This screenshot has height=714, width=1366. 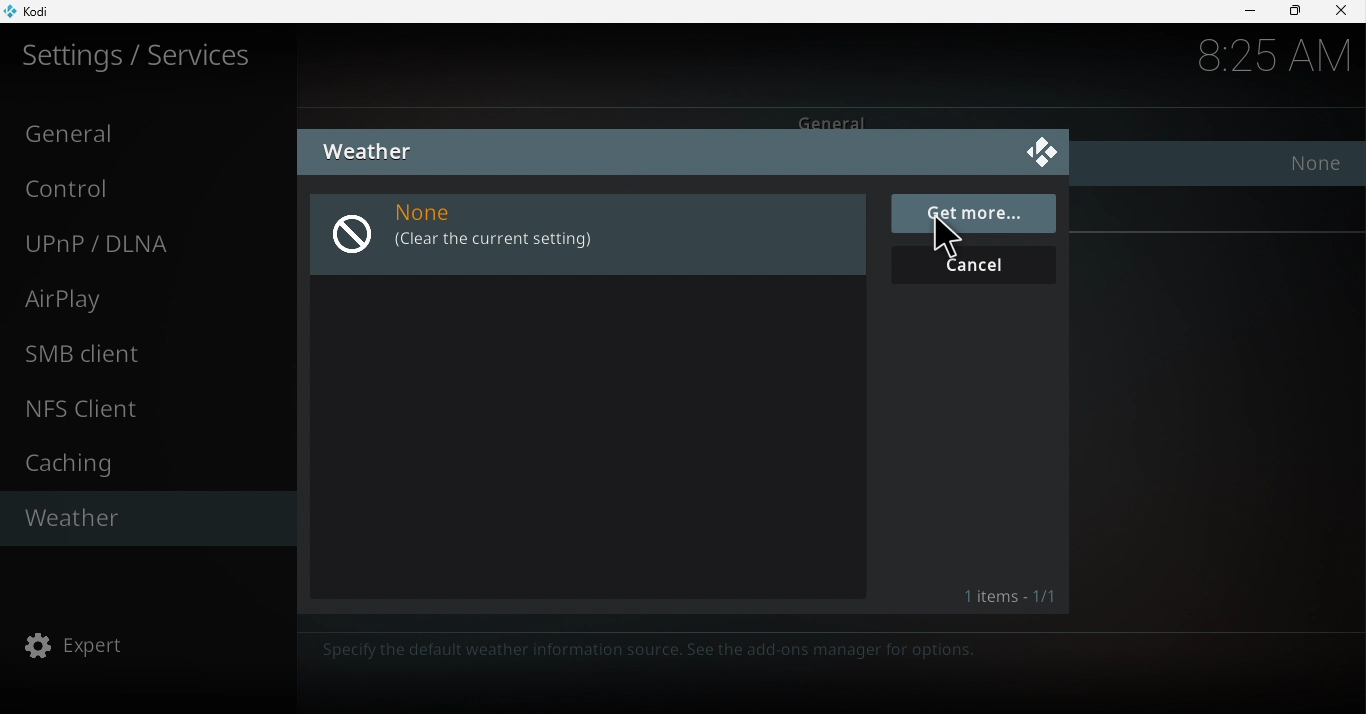 What do you see at coordinates (137, 299) in the screenshot?
I see `Airplay` at bounding box center [137, 299].